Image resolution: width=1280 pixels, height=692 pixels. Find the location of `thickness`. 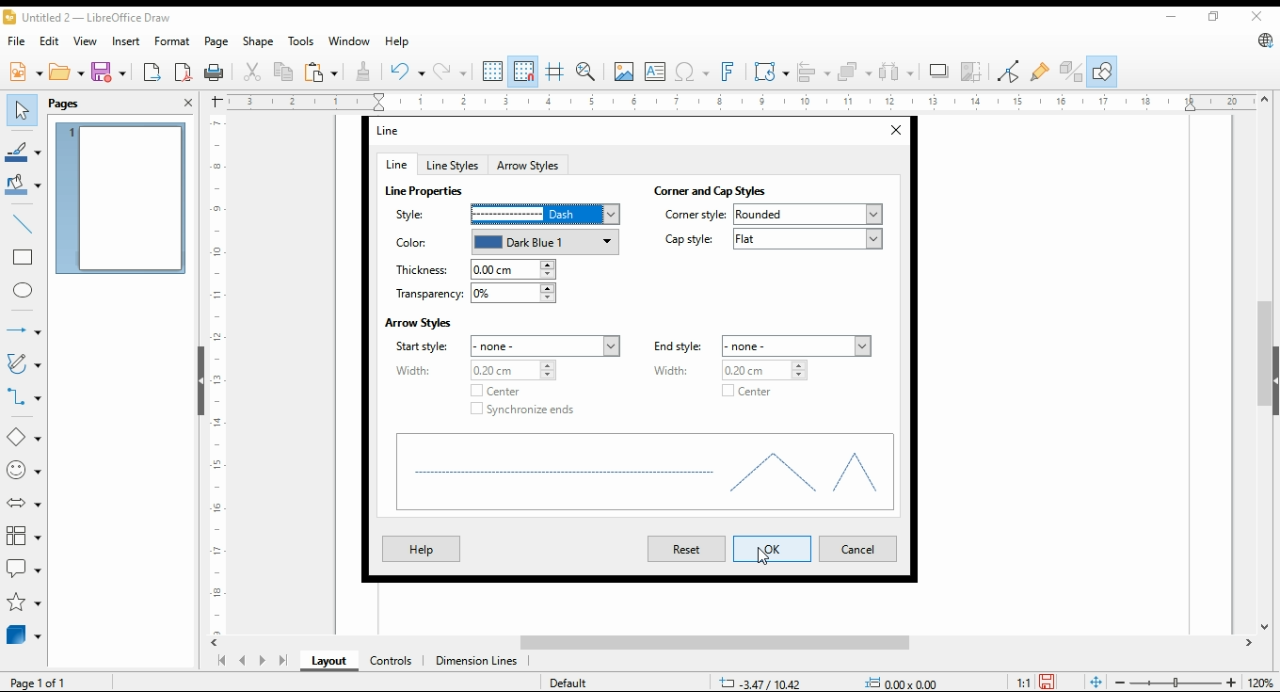

thickness is located at coordinates (474, 270).